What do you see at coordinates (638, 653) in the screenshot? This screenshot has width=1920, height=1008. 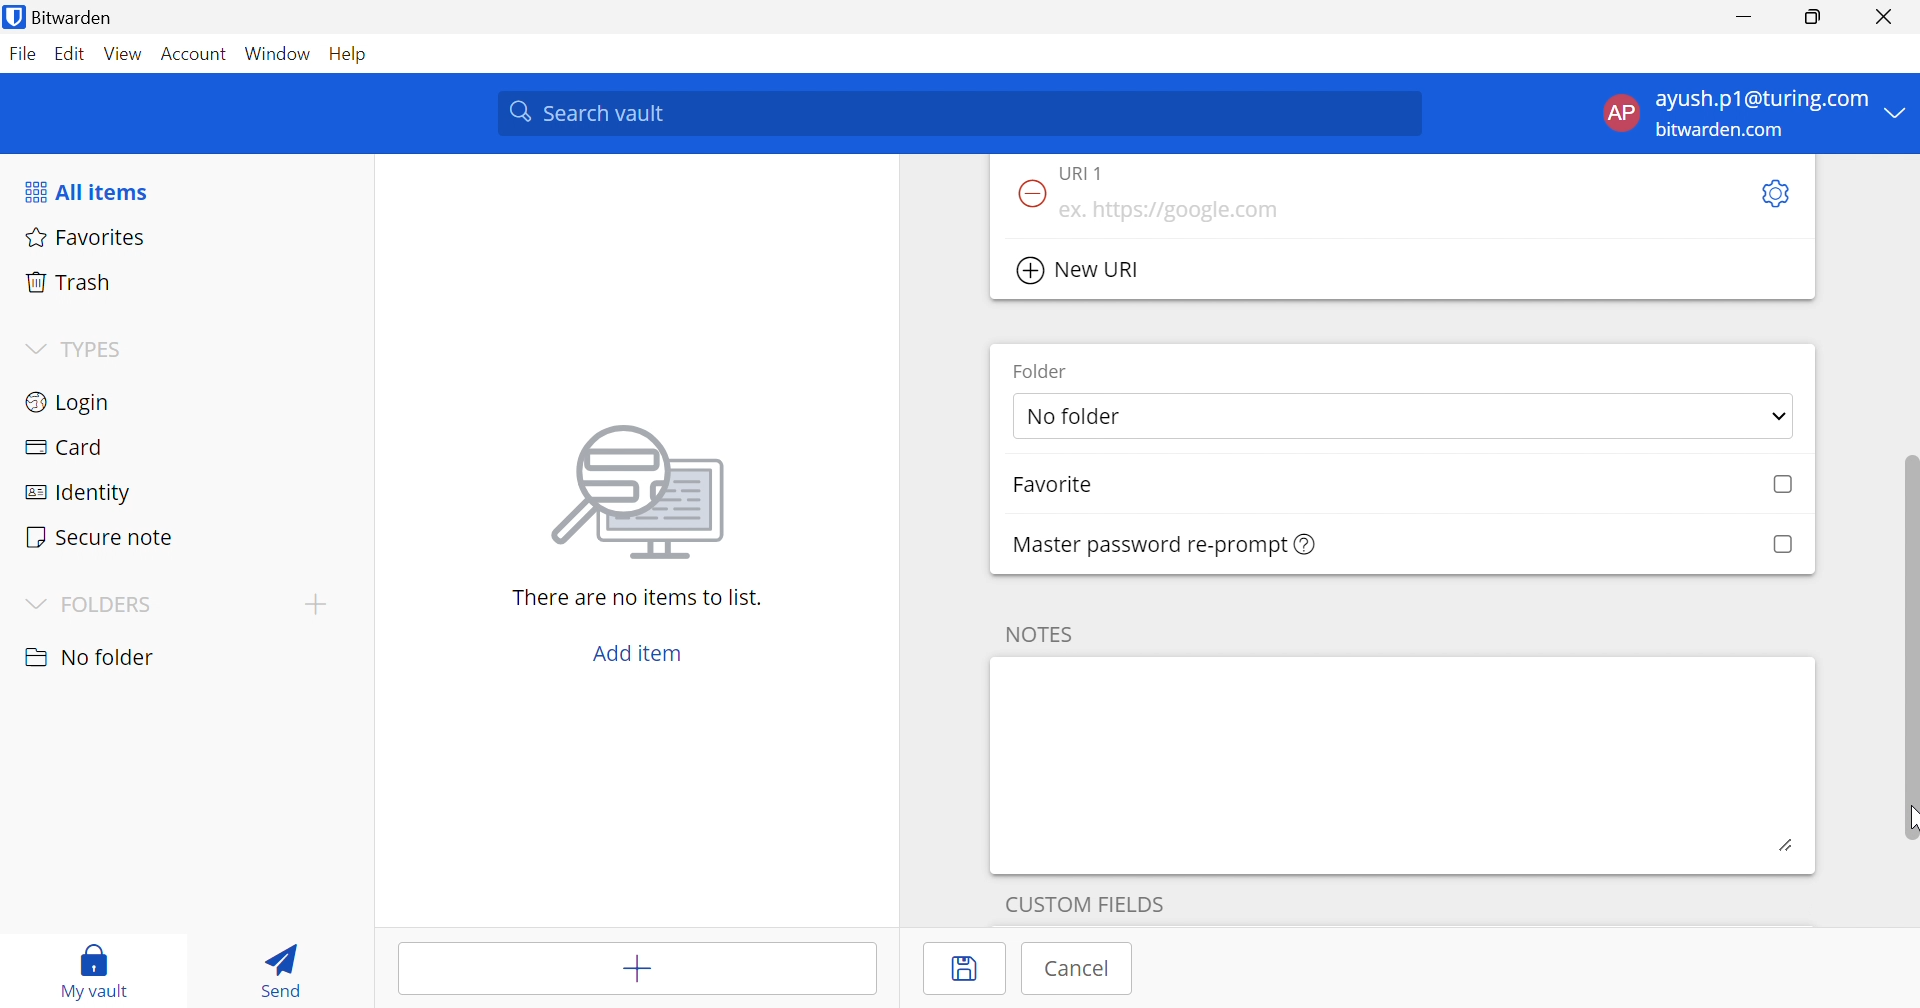 I see `Add item` at bounding box center [638, 653].